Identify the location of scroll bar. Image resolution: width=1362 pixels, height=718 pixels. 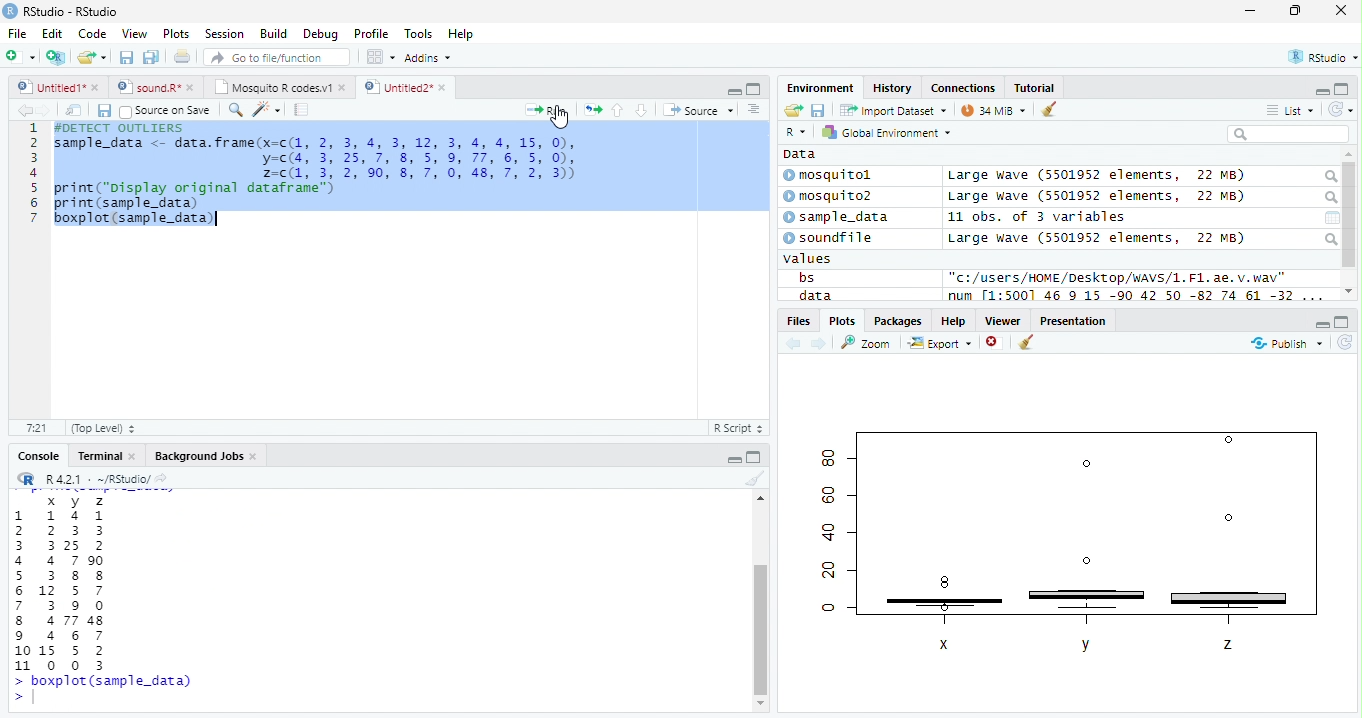
(761, 630).